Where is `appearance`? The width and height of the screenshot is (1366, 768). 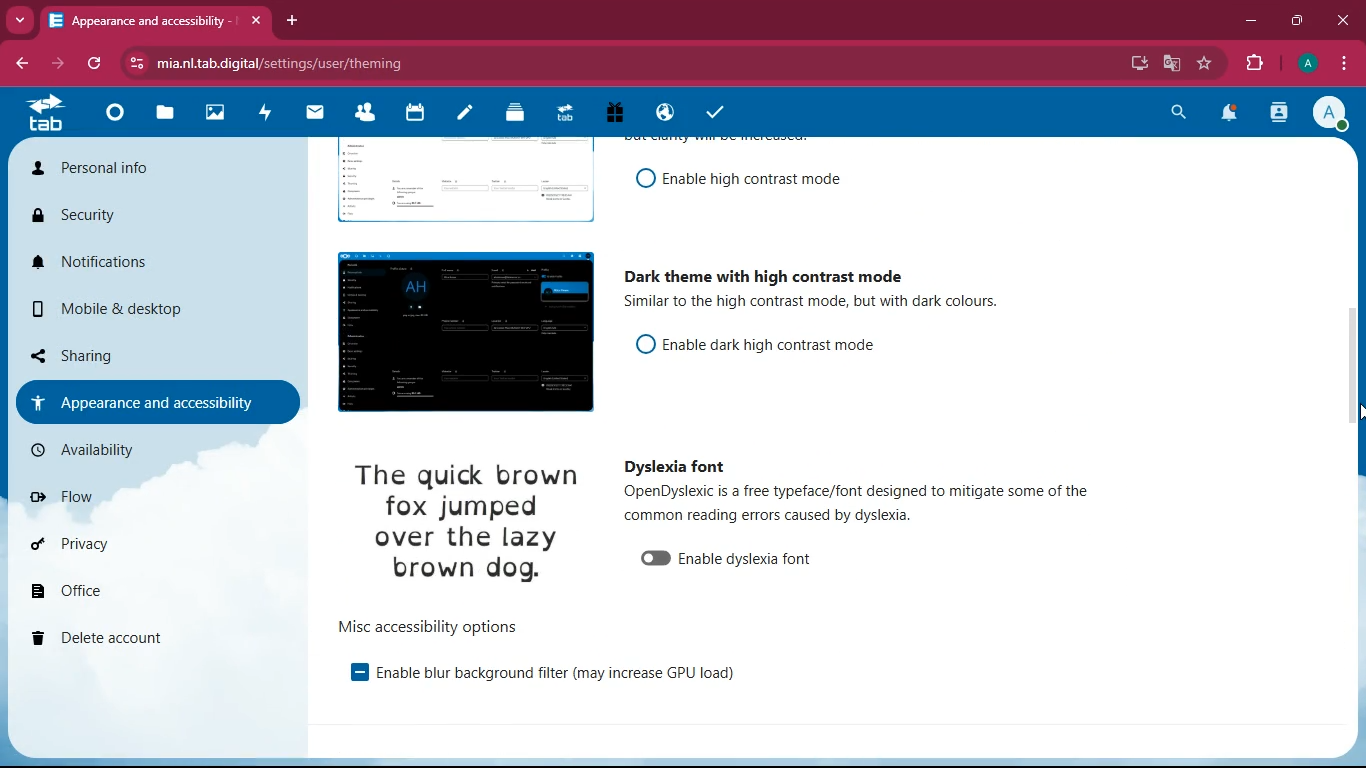 appearance is located at coordinates (158, 400).